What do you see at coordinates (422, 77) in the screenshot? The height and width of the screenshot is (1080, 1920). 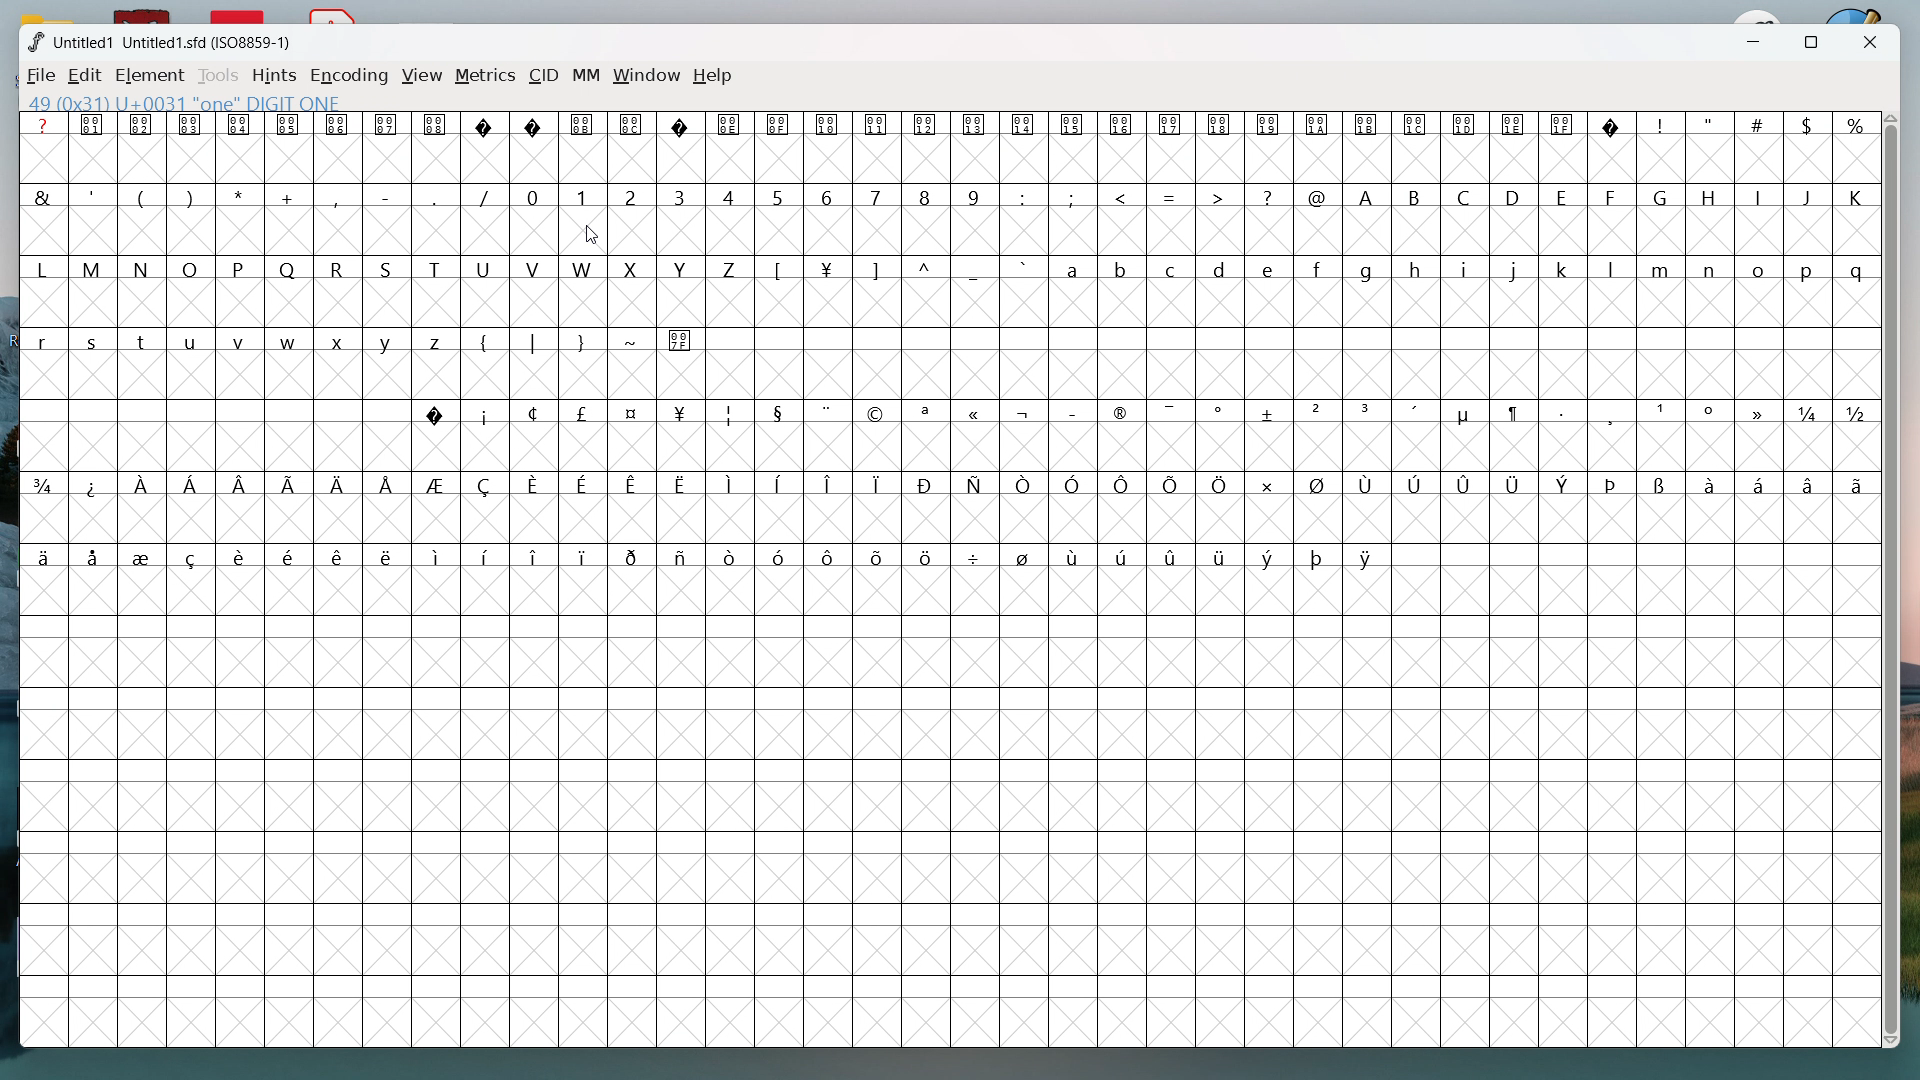 I see `view` at bounding box center [422, 77].